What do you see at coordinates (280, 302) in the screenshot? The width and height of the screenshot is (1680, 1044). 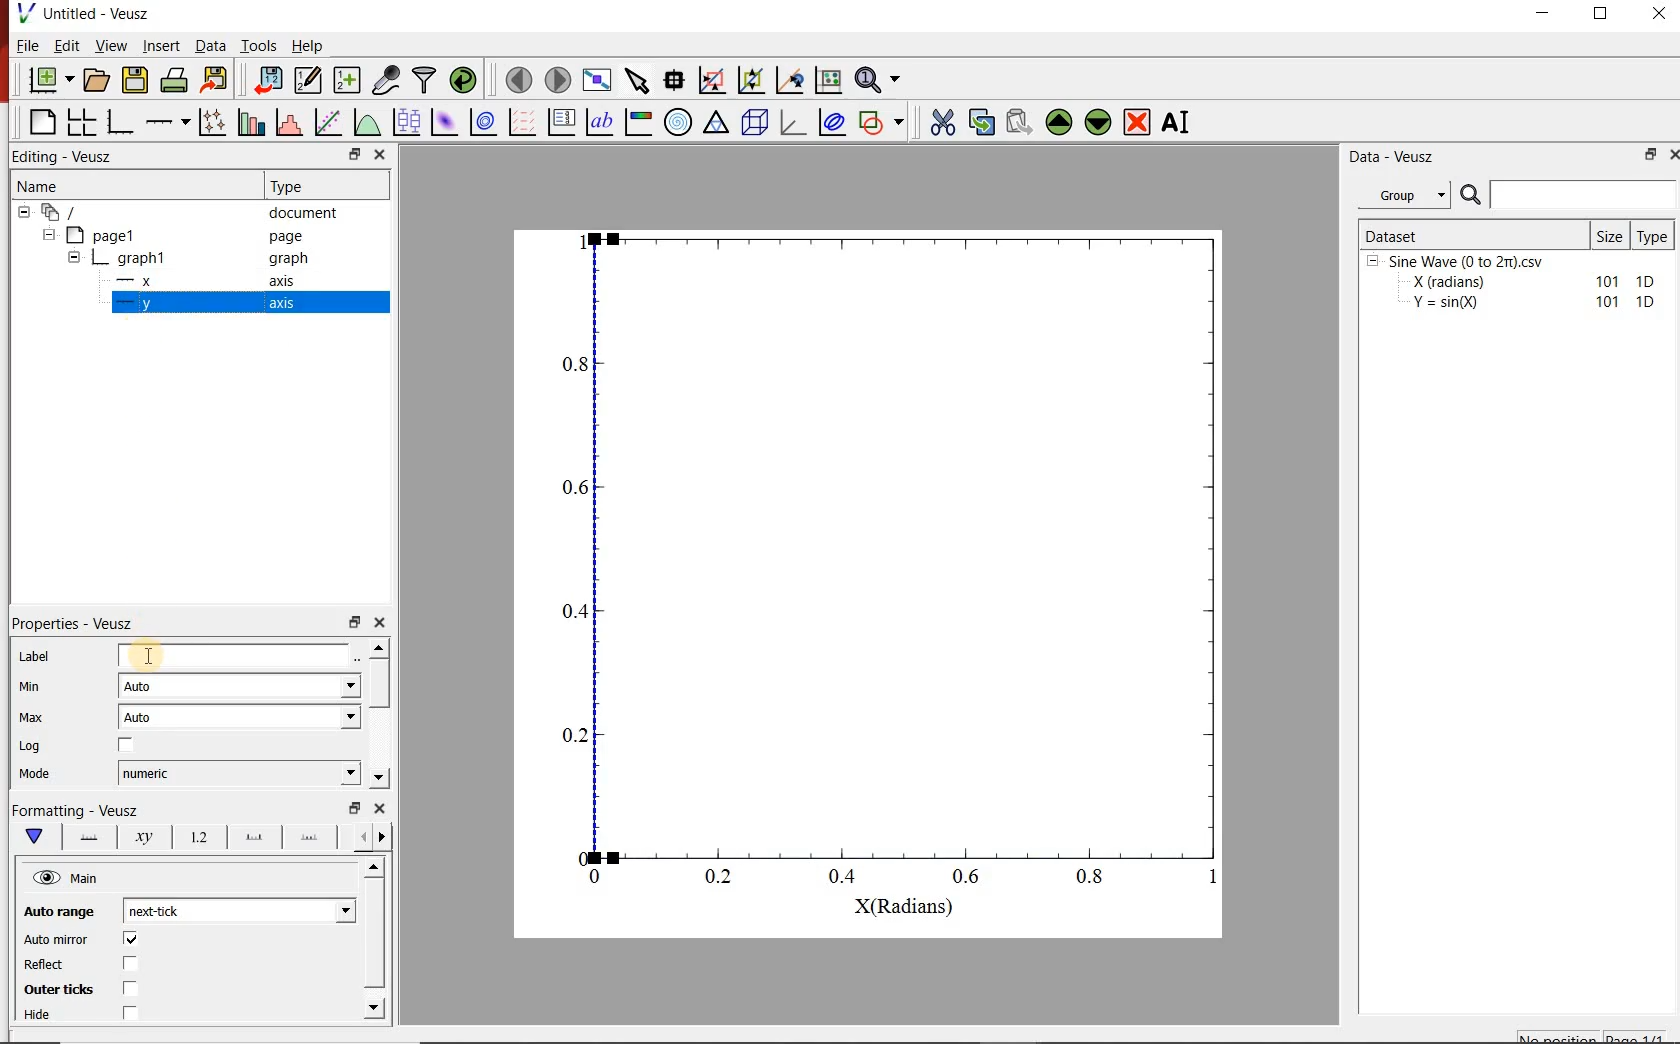 I see `axis` at bounding box center [280, 302].